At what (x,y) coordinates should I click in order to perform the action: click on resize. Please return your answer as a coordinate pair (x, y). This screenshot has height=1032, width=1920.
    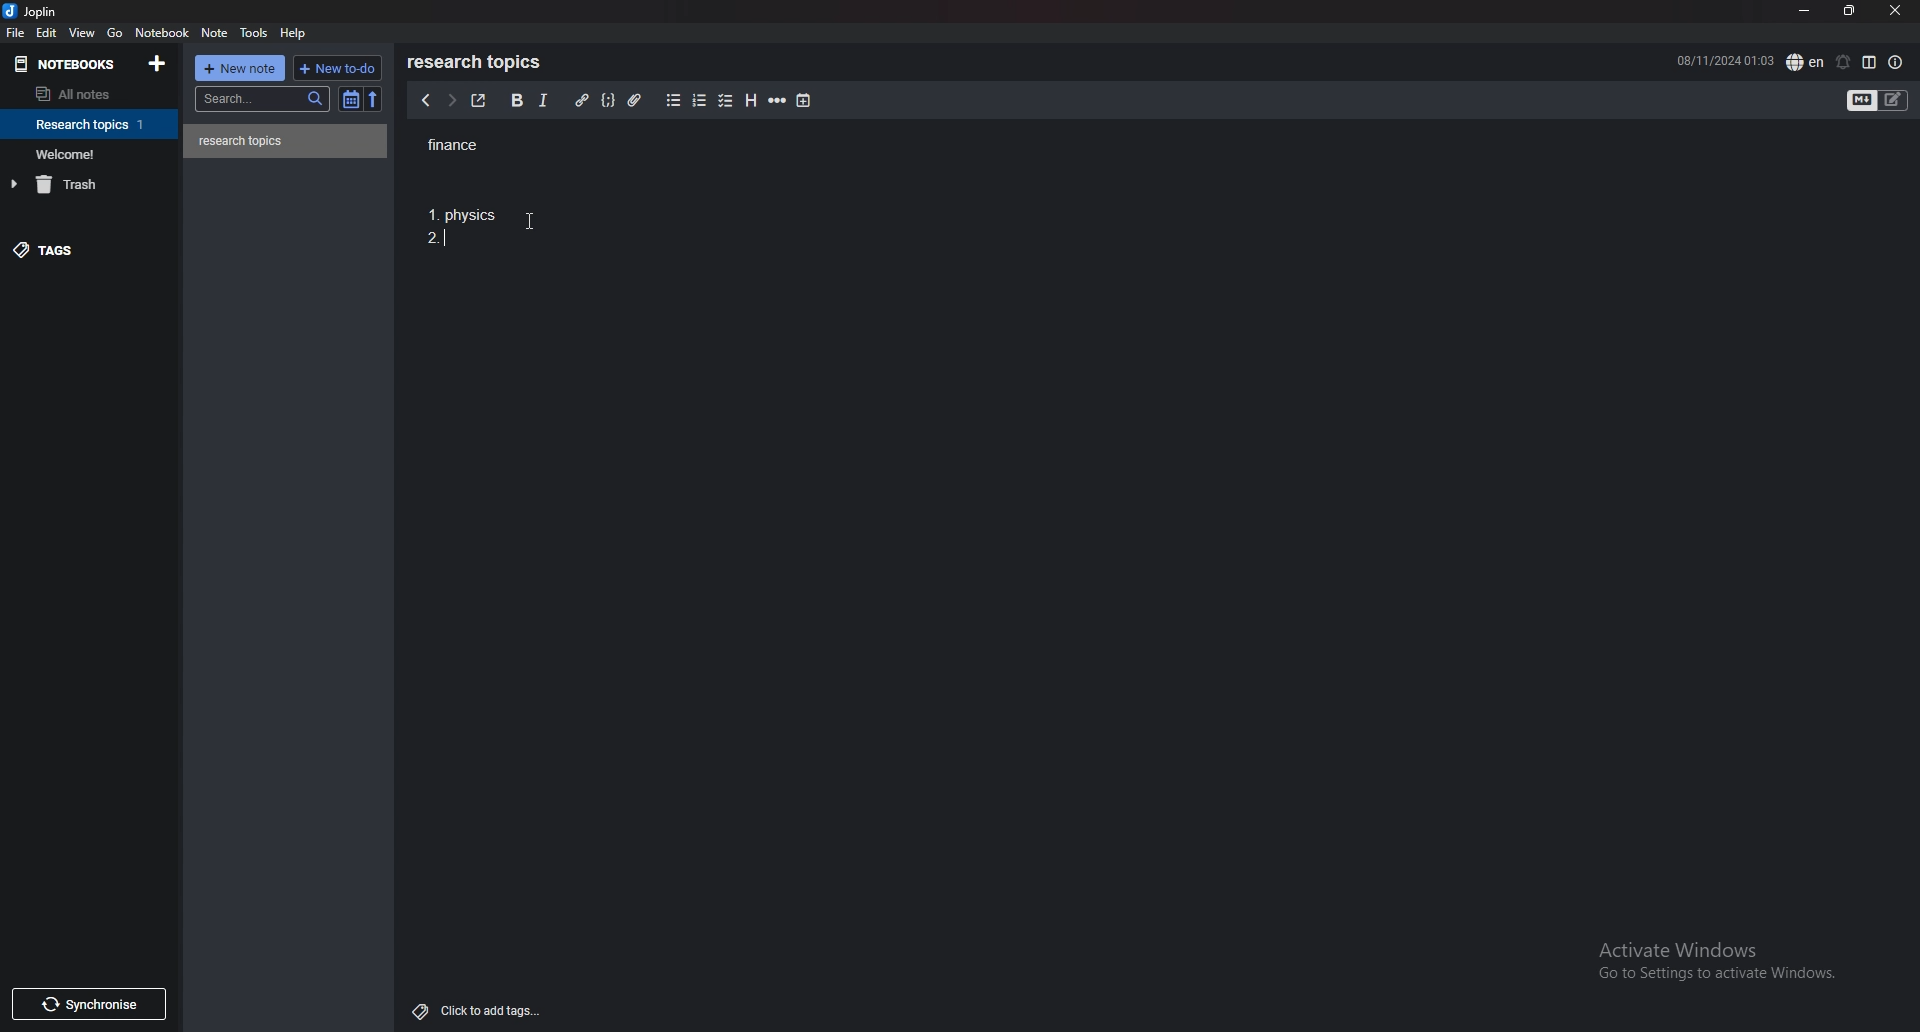
    Looking at the image, I should click on (1848, 10).